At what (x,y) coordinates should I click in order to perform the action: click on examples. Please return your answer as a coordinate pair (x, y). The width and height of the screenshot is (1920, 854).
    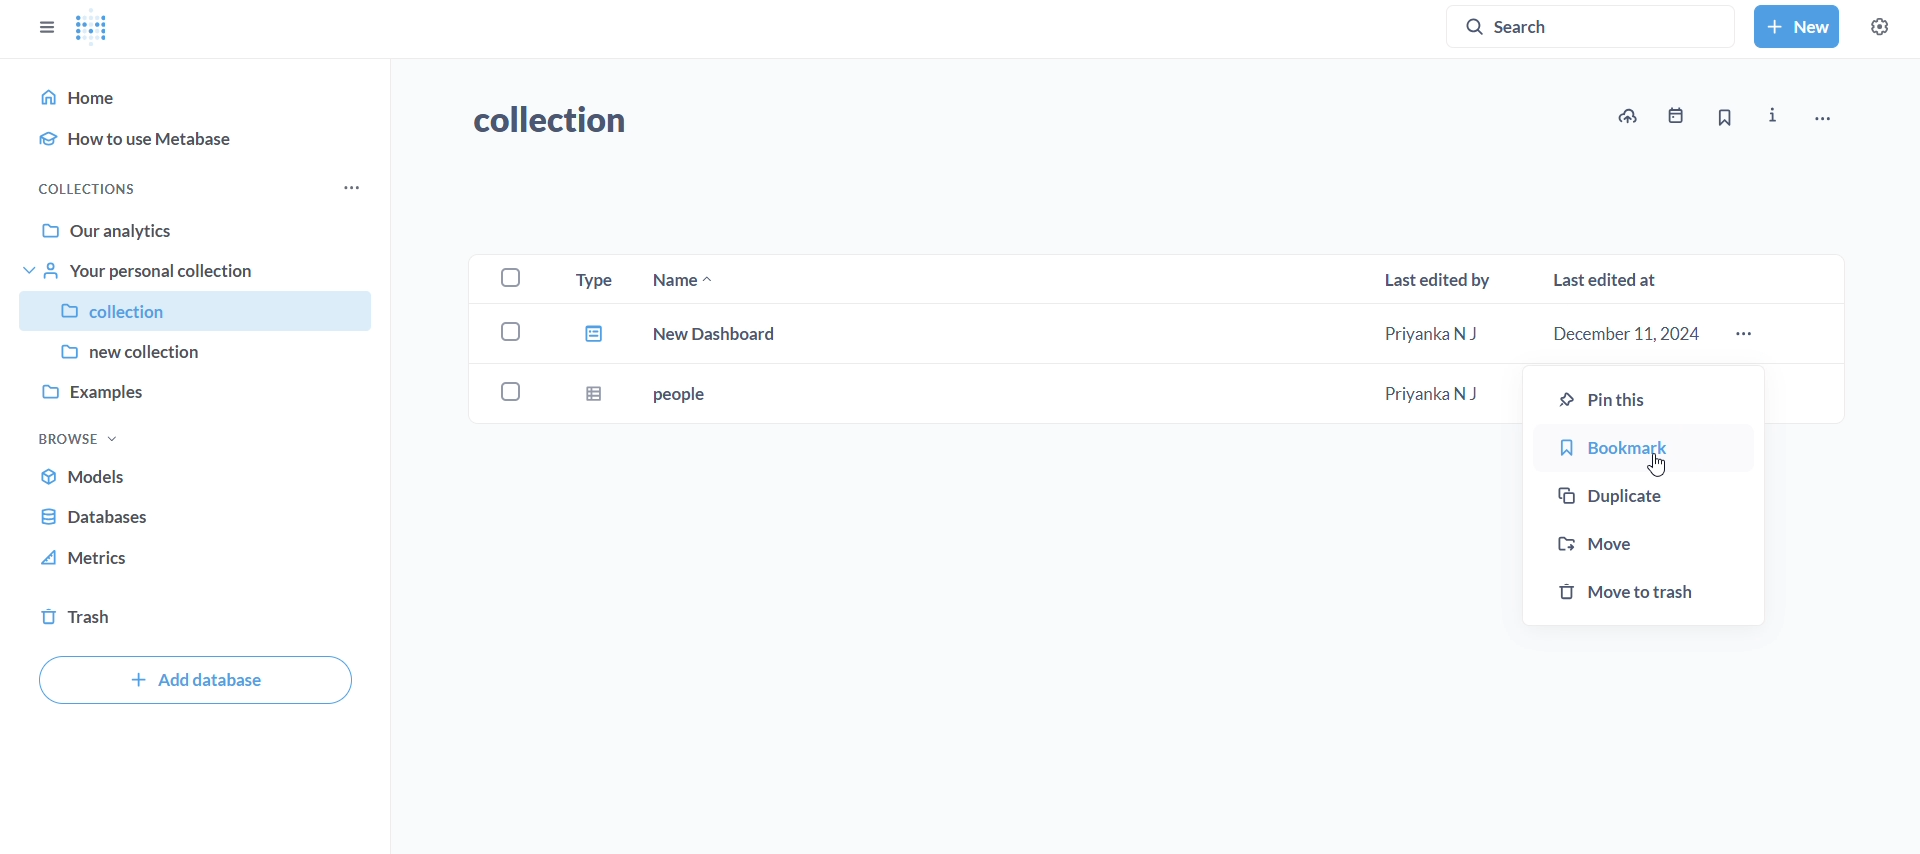
    Looking at the image, I should click on (195, 388).